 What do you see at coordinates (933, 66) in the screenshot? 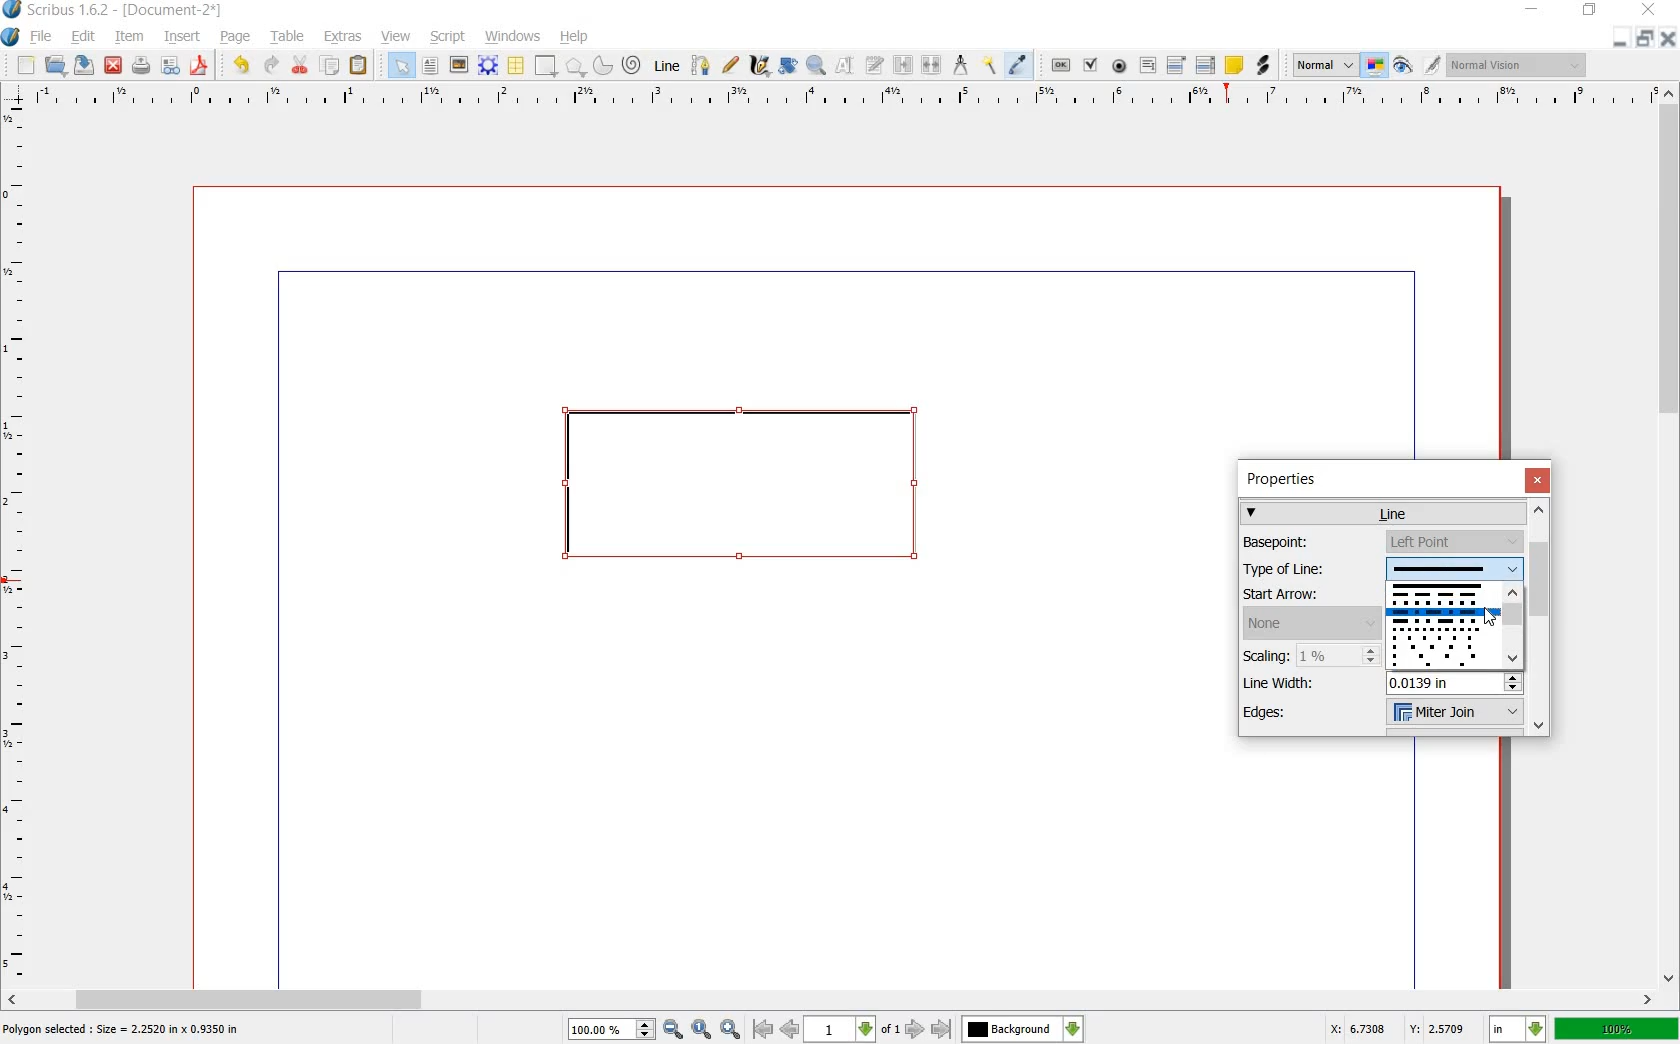
I see `UNLINK TEXT FRAME` at bounding box center [933, 66].